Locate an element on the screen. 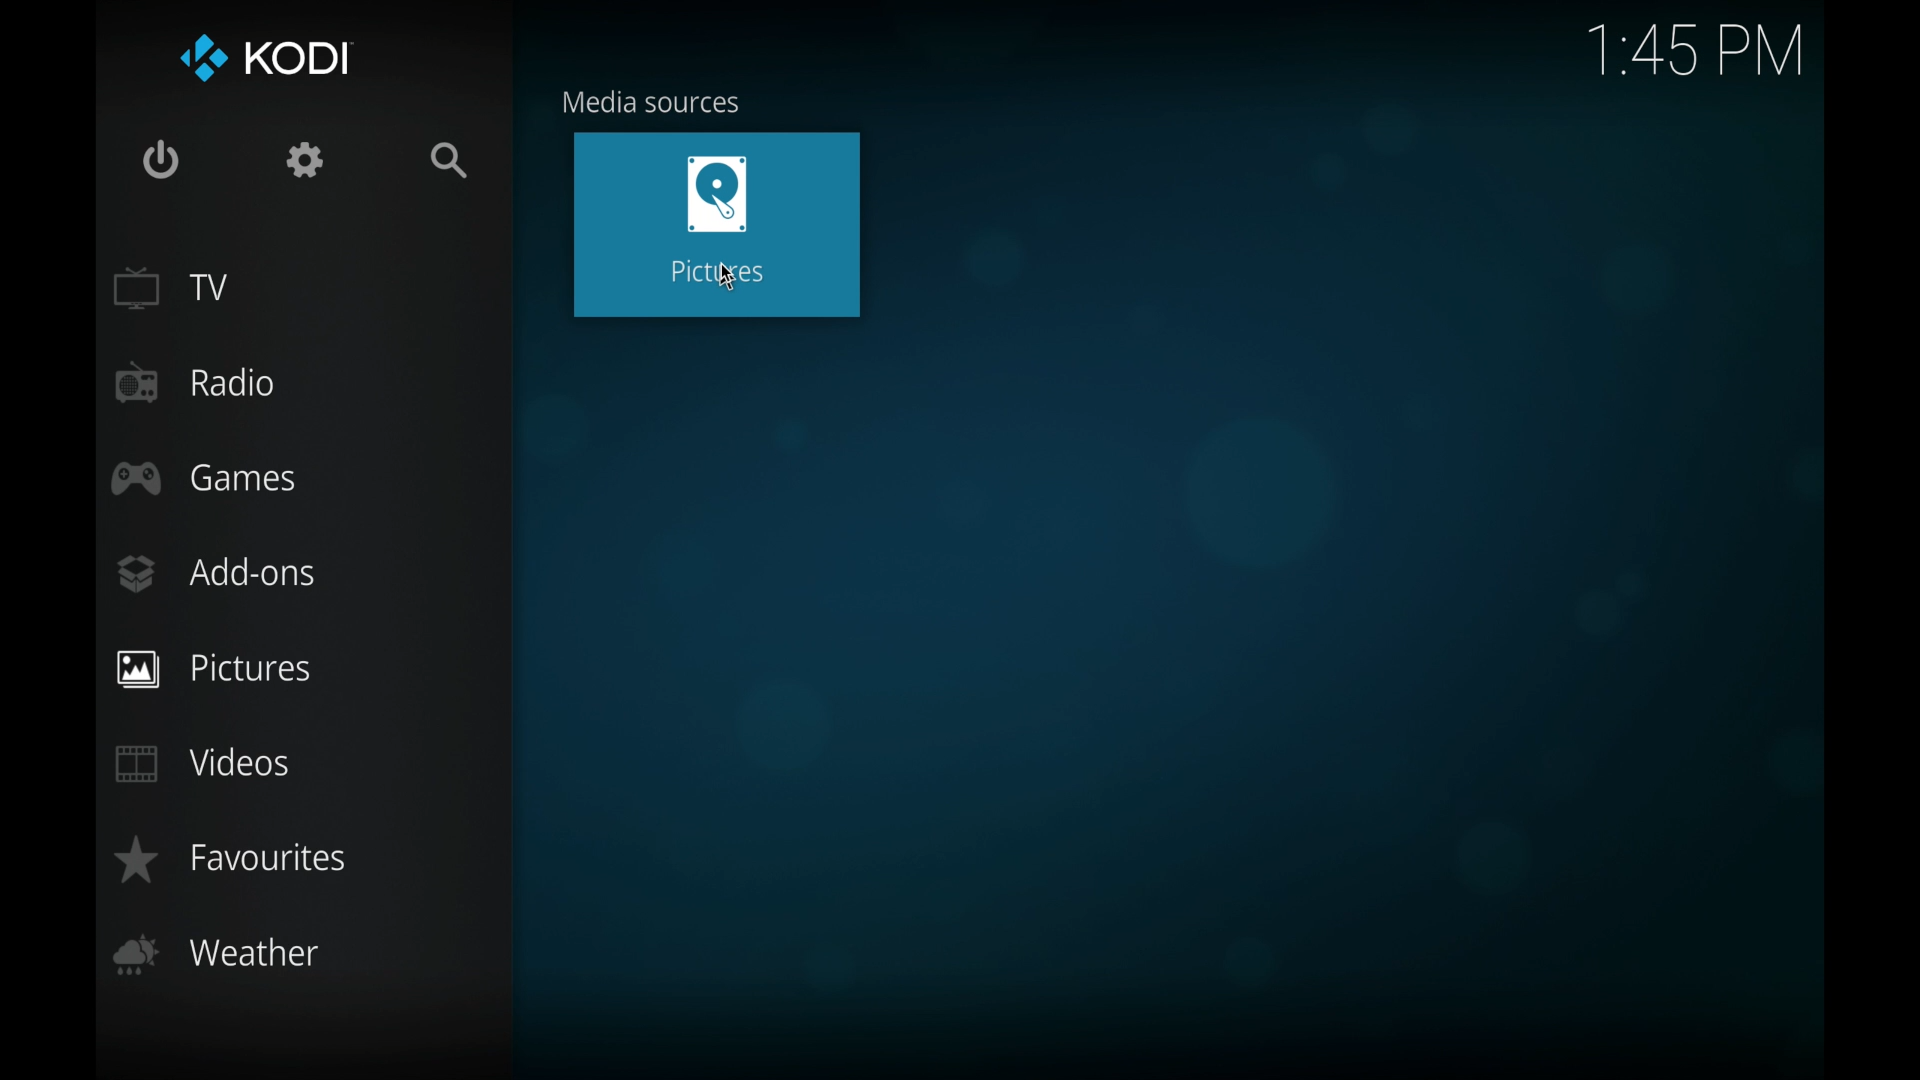 Image resolution: width=1920 pixels, height=1080 pixels. add-ons is located at coordinates (217, 573).